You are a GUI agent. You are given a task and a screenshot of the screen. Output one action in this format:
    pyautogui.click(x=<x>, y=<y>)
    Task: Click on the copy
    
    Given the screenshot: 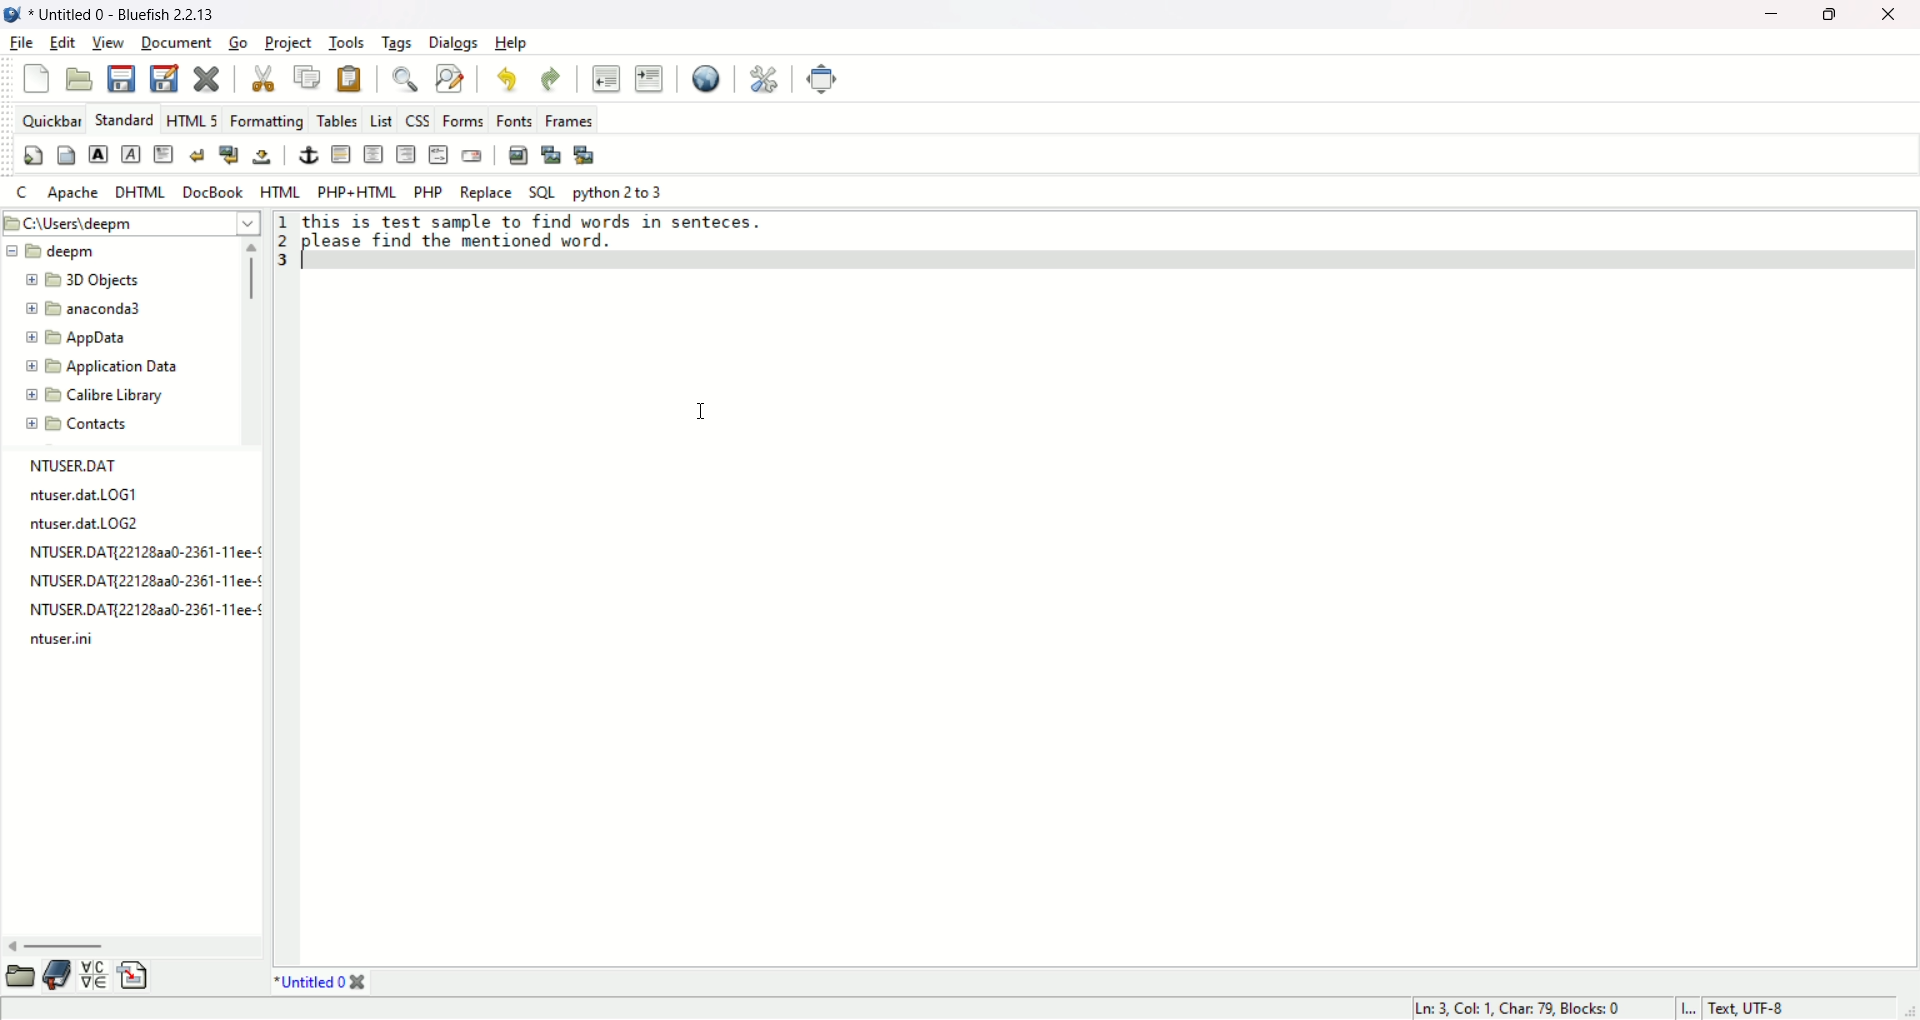 What is the action you would take?
    pyautogui.click(x=308, y=76)
    